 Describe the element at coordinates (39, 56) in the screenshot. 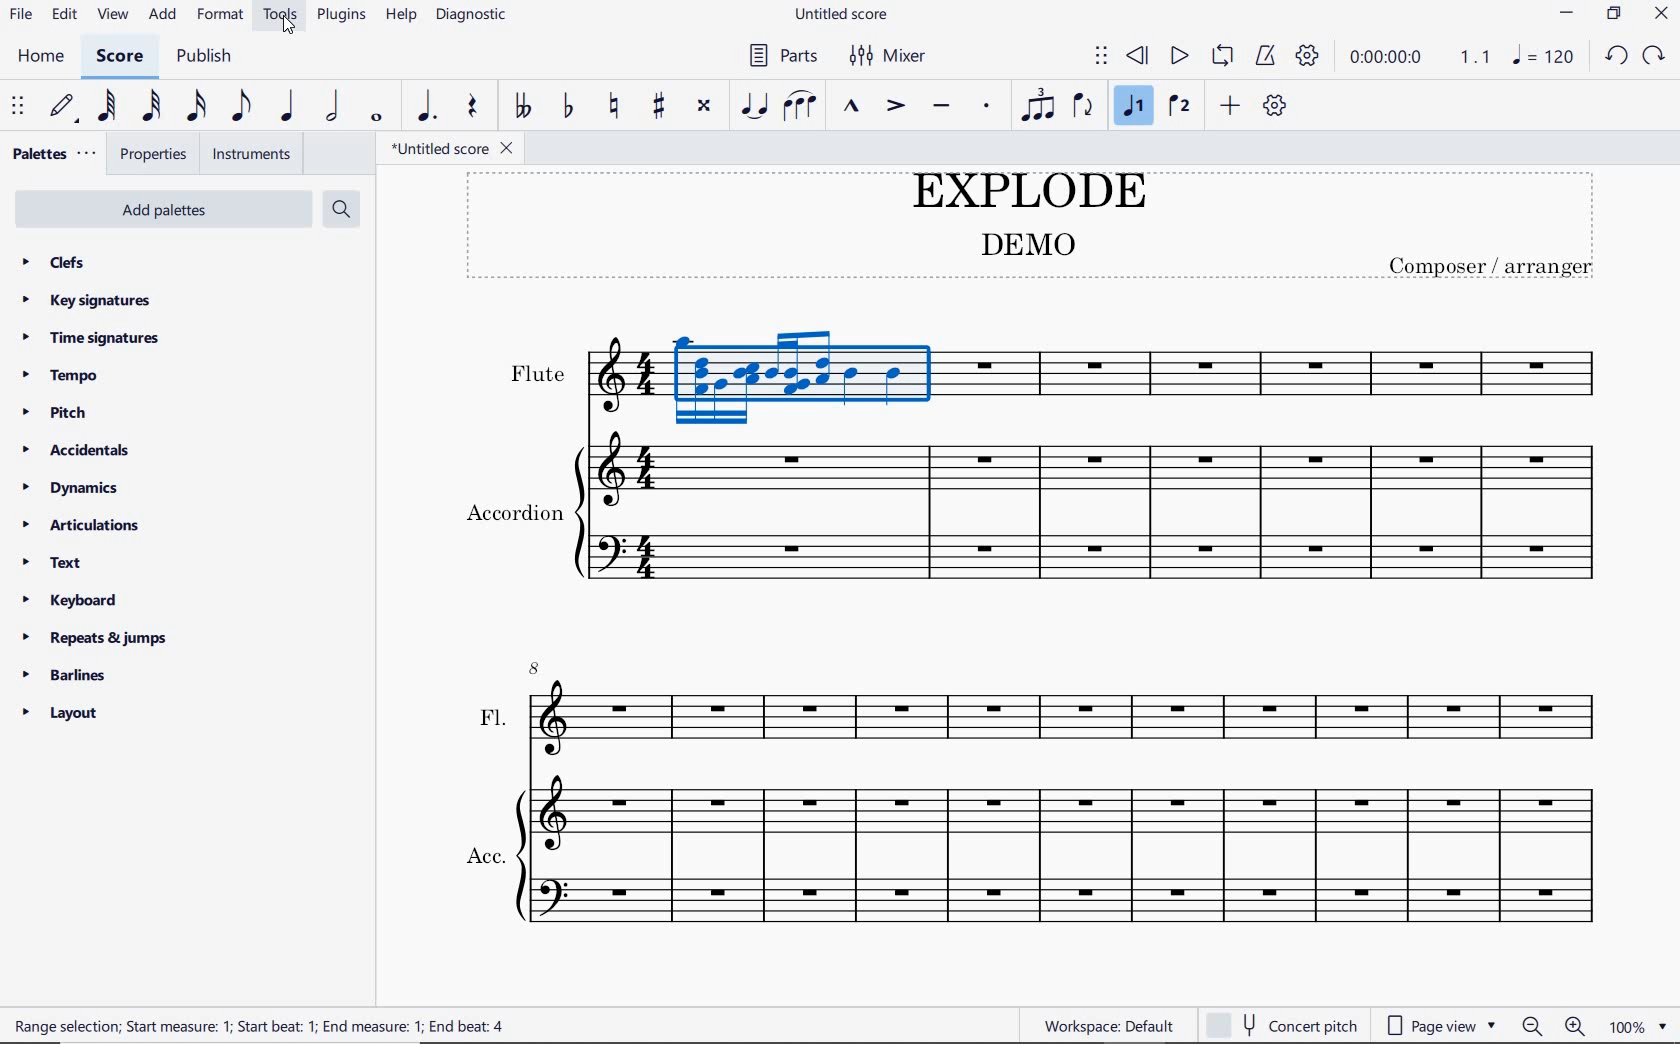

I see `home` at that location.